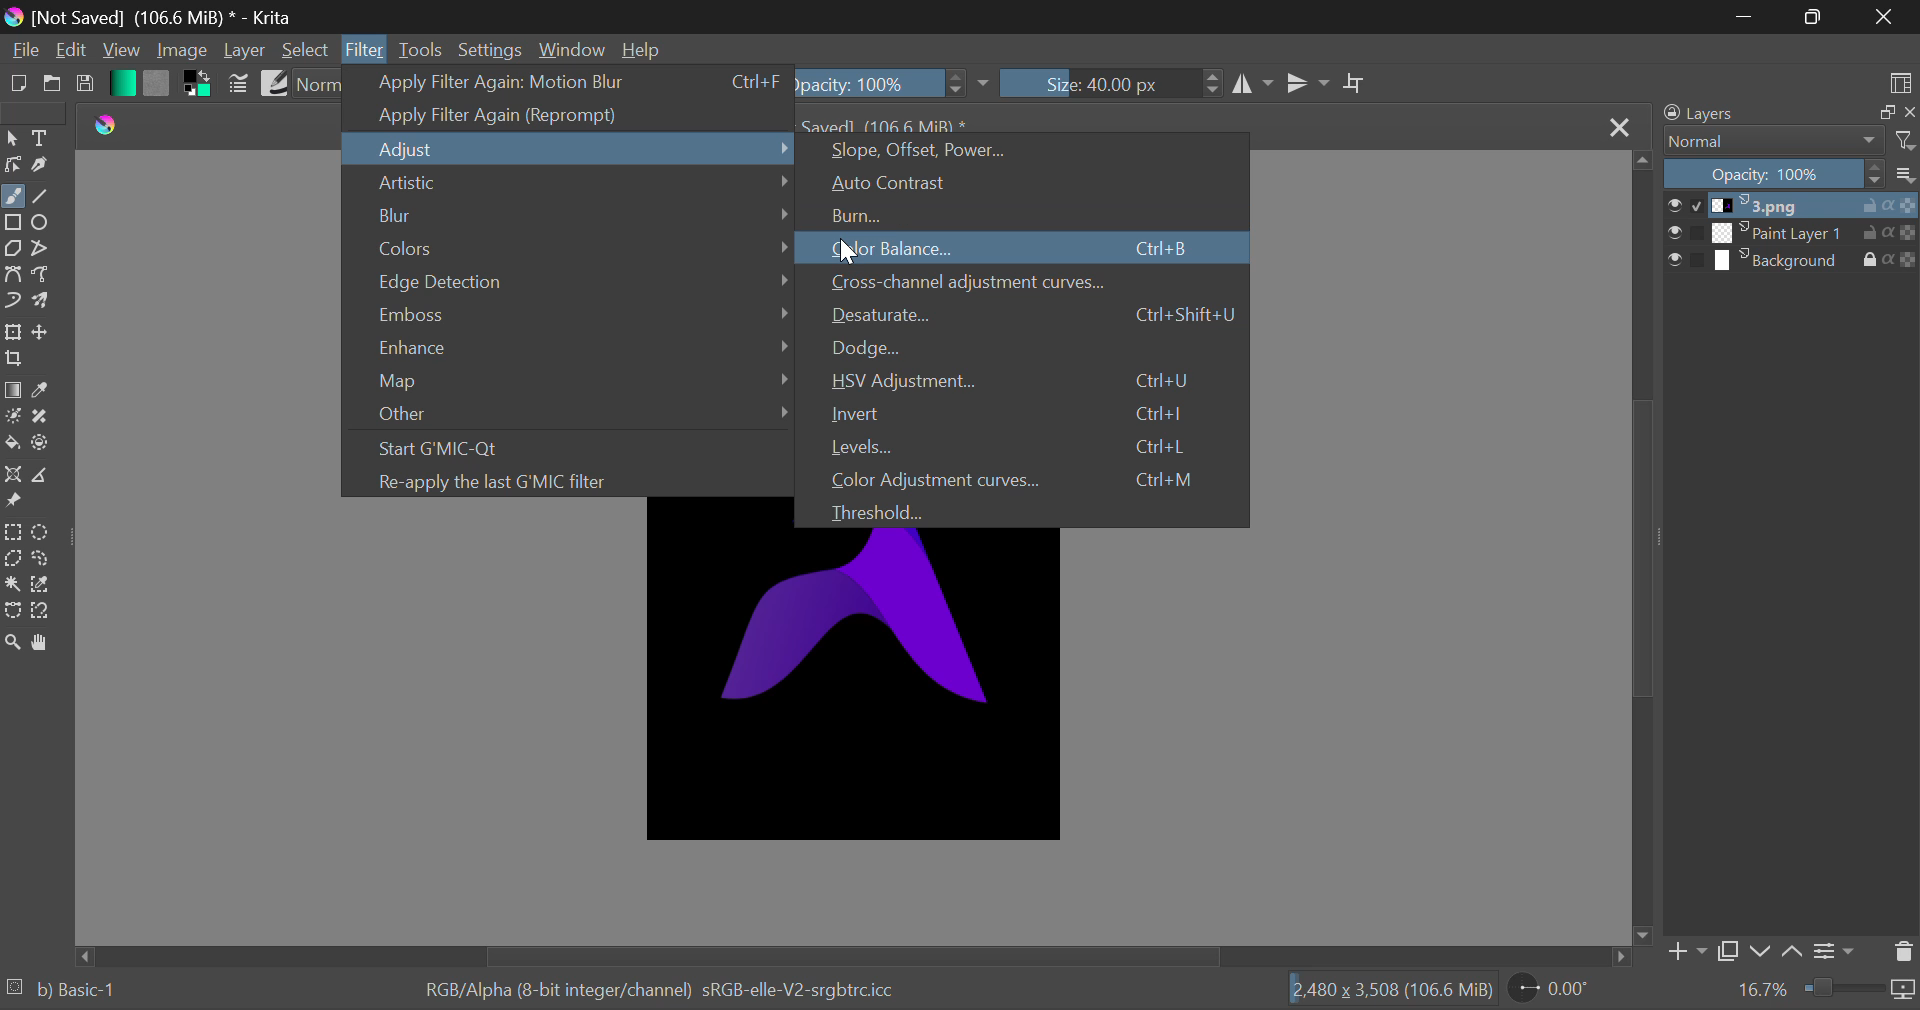 The height and width of the screenshot is (1010, 1920). What do you see at coordinates (863, 957) in the screenshot?
I see `Scroll Bar` at bounding box center [863, 957].